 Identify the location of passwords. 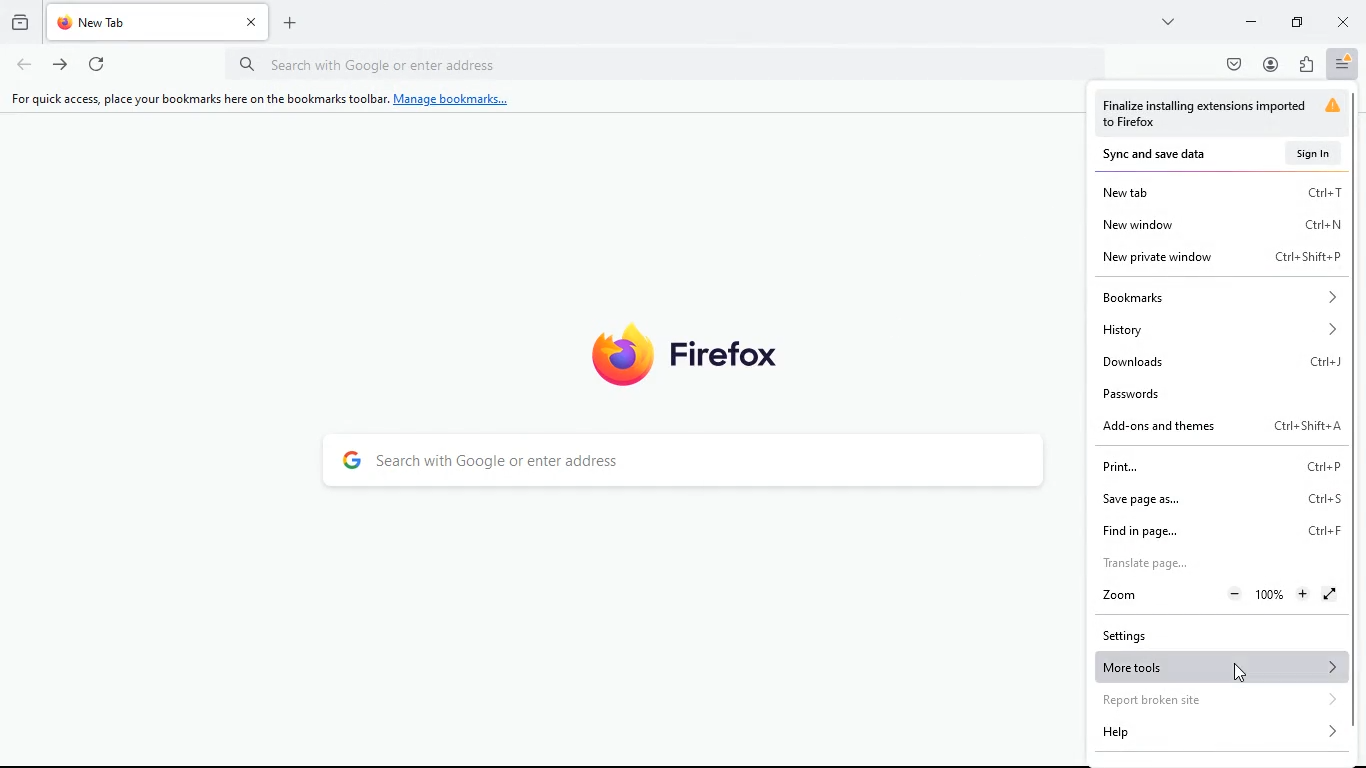
(1220, 392).